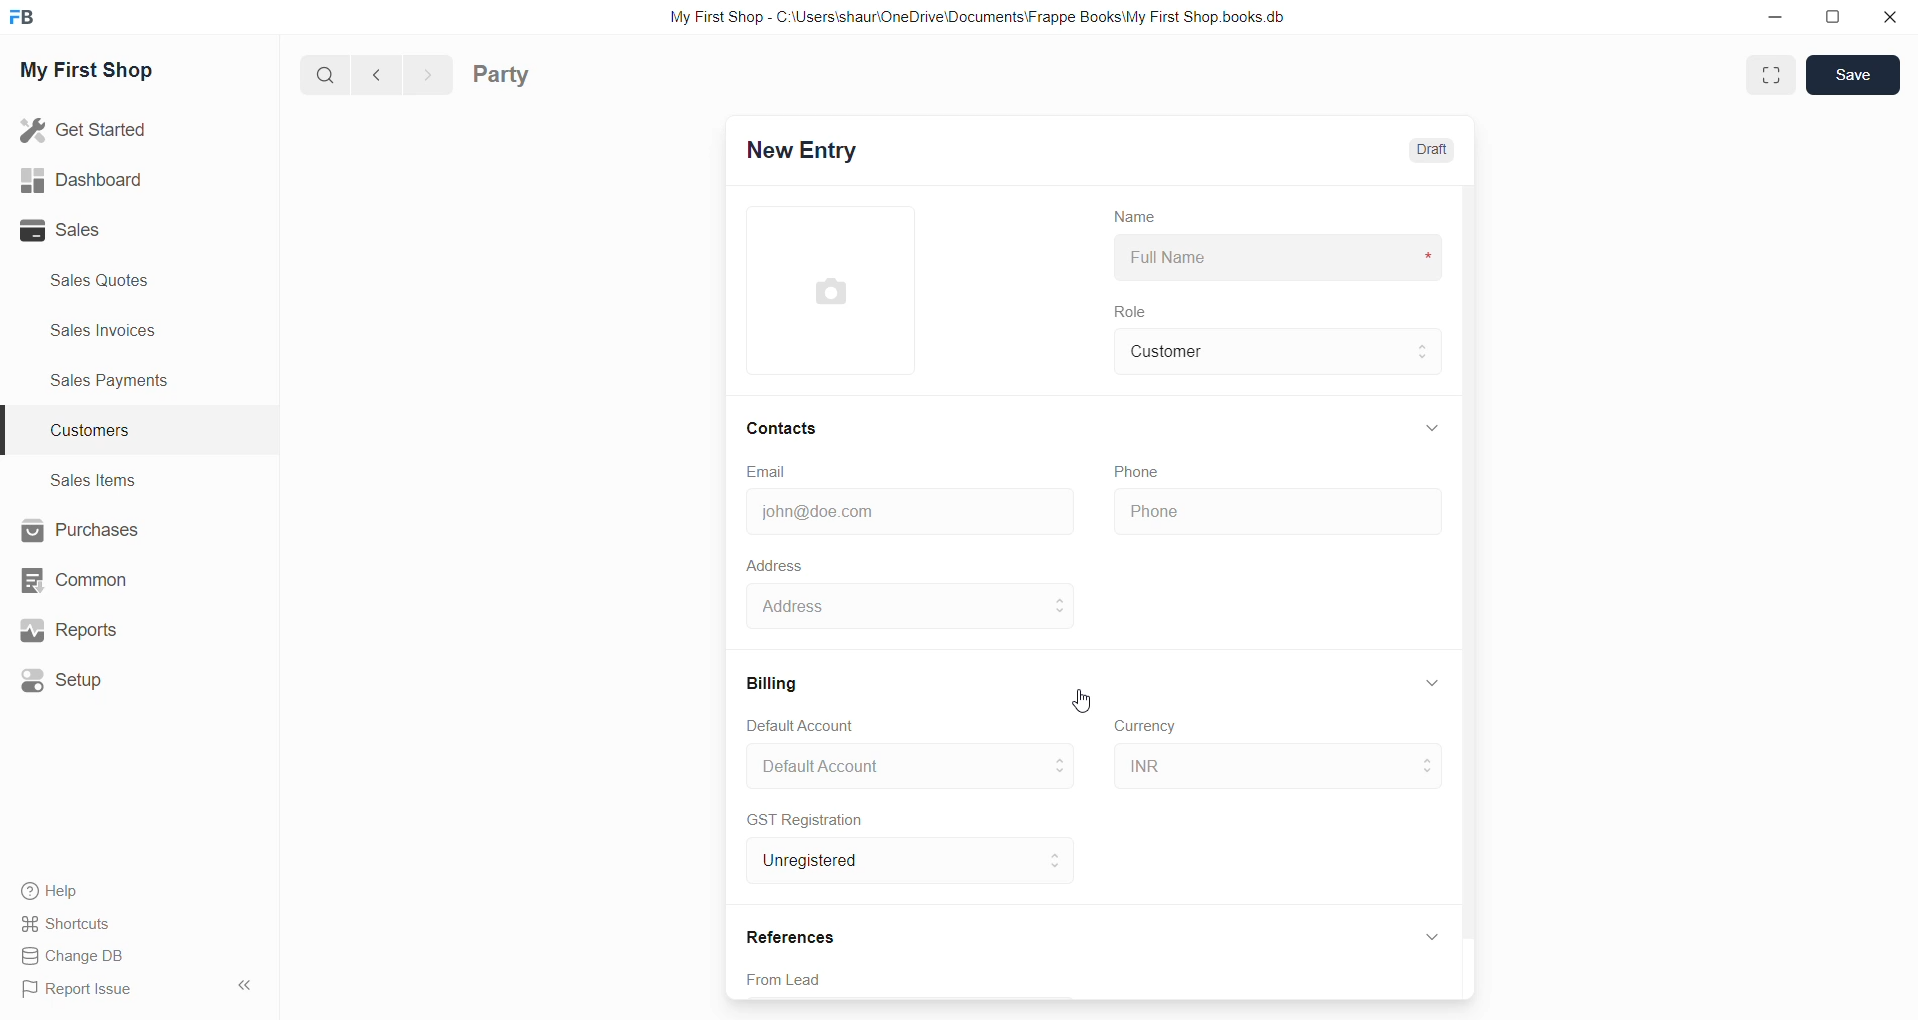  Describe the element at coordinates (508, 77) in the screenshot. I see `Party` at that location.